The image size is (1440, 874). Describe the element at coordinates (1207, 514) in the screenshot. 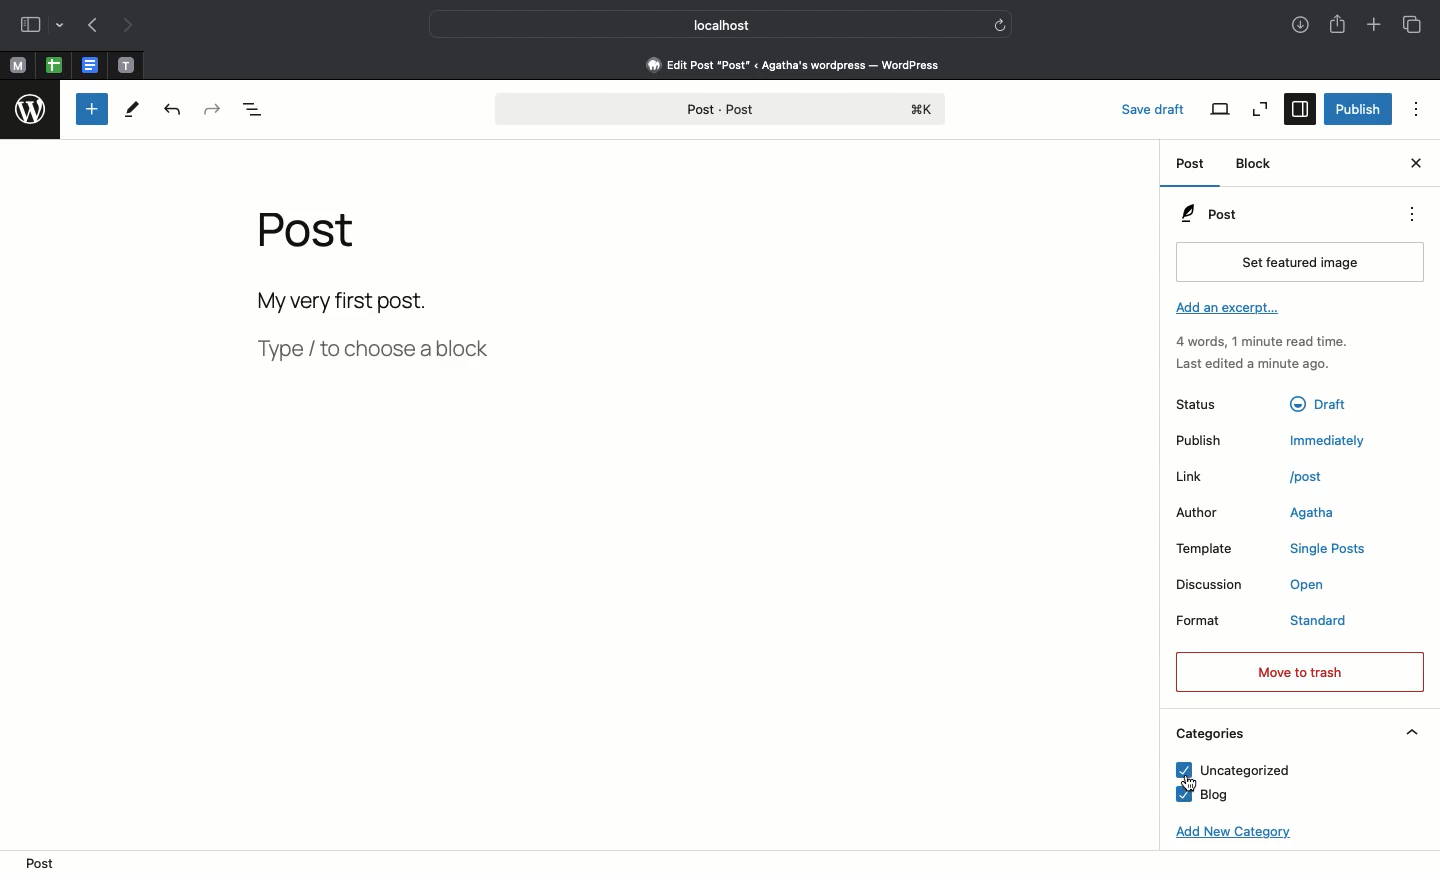

I see `Author` at that location.